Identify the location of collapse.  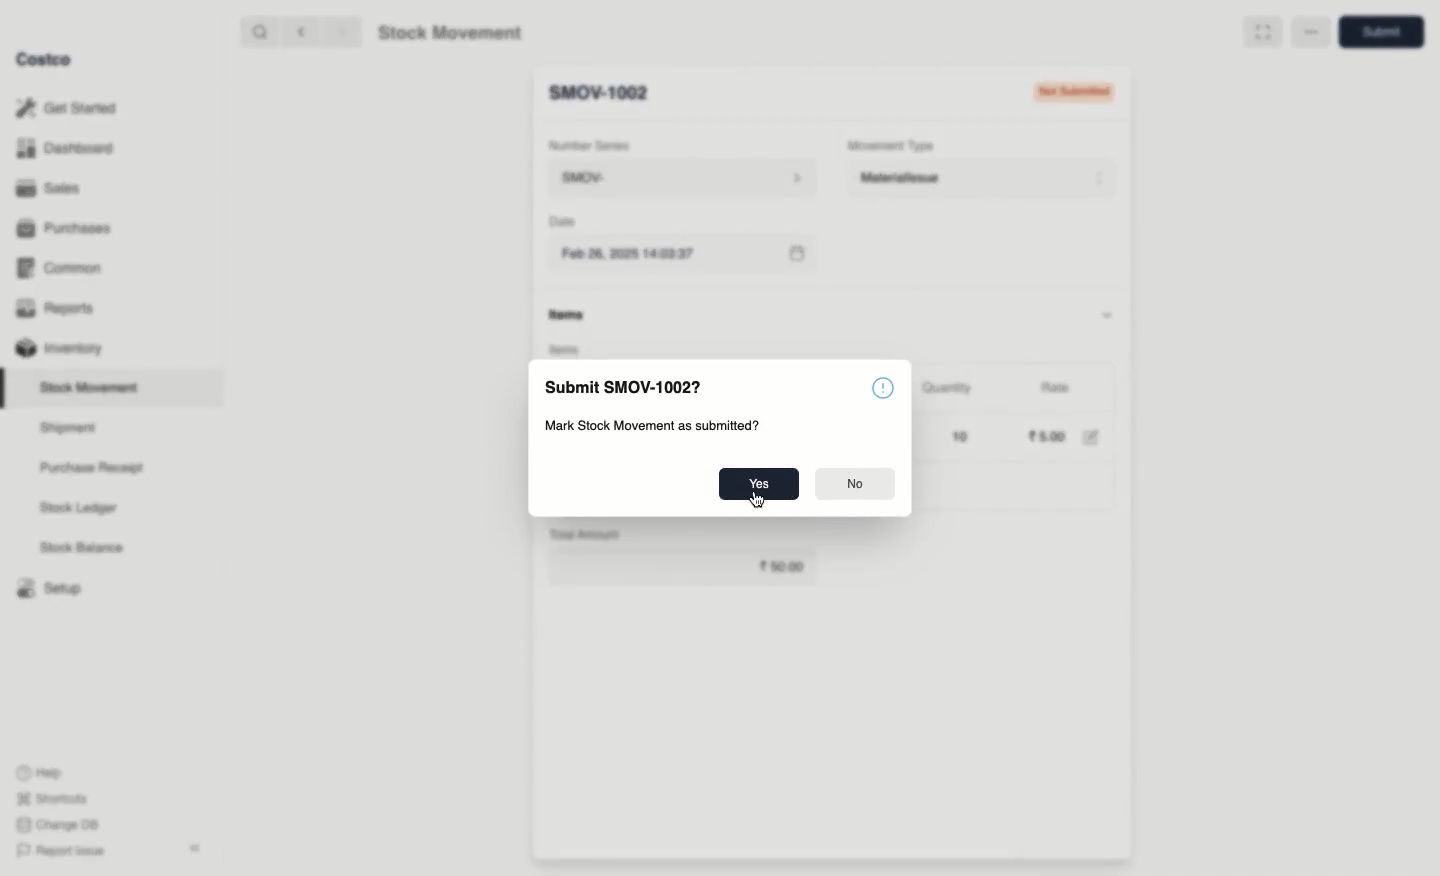
(194, 847).